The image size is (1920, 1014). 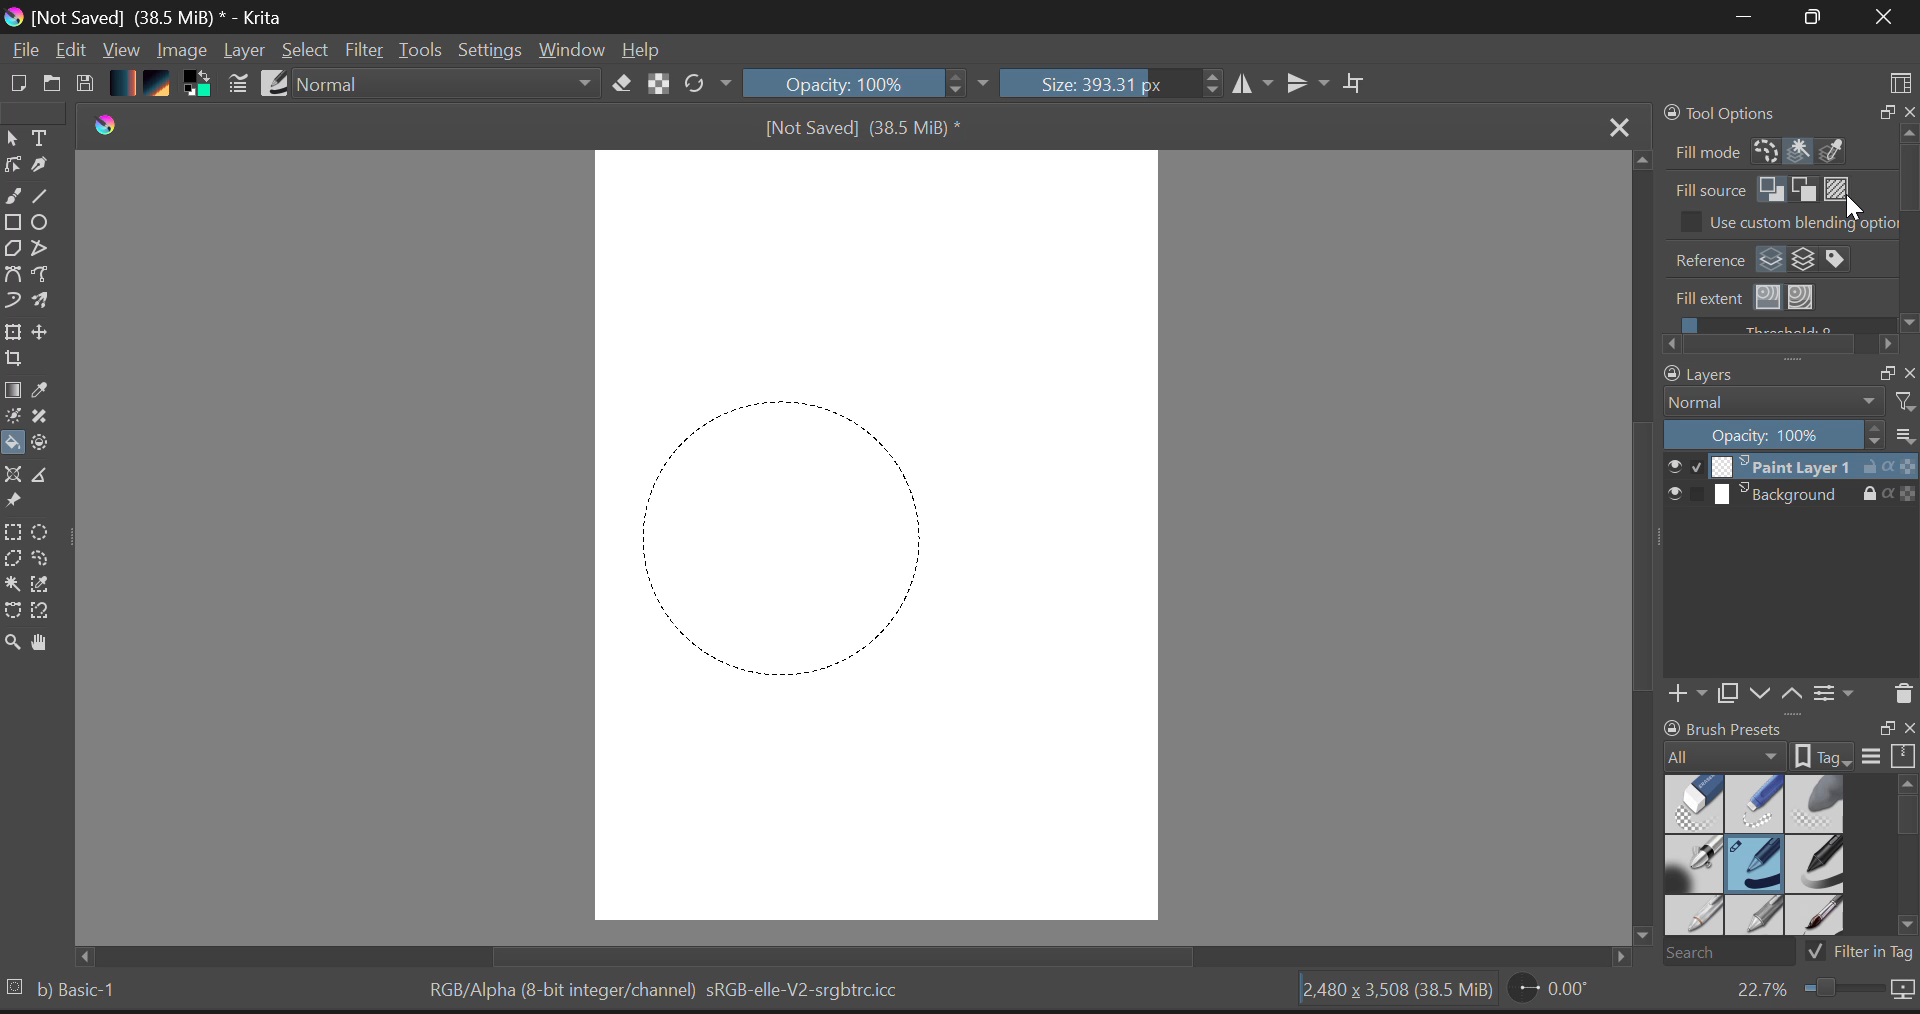 I want to click on Choose Workspace, so click(x=1900, y=76).